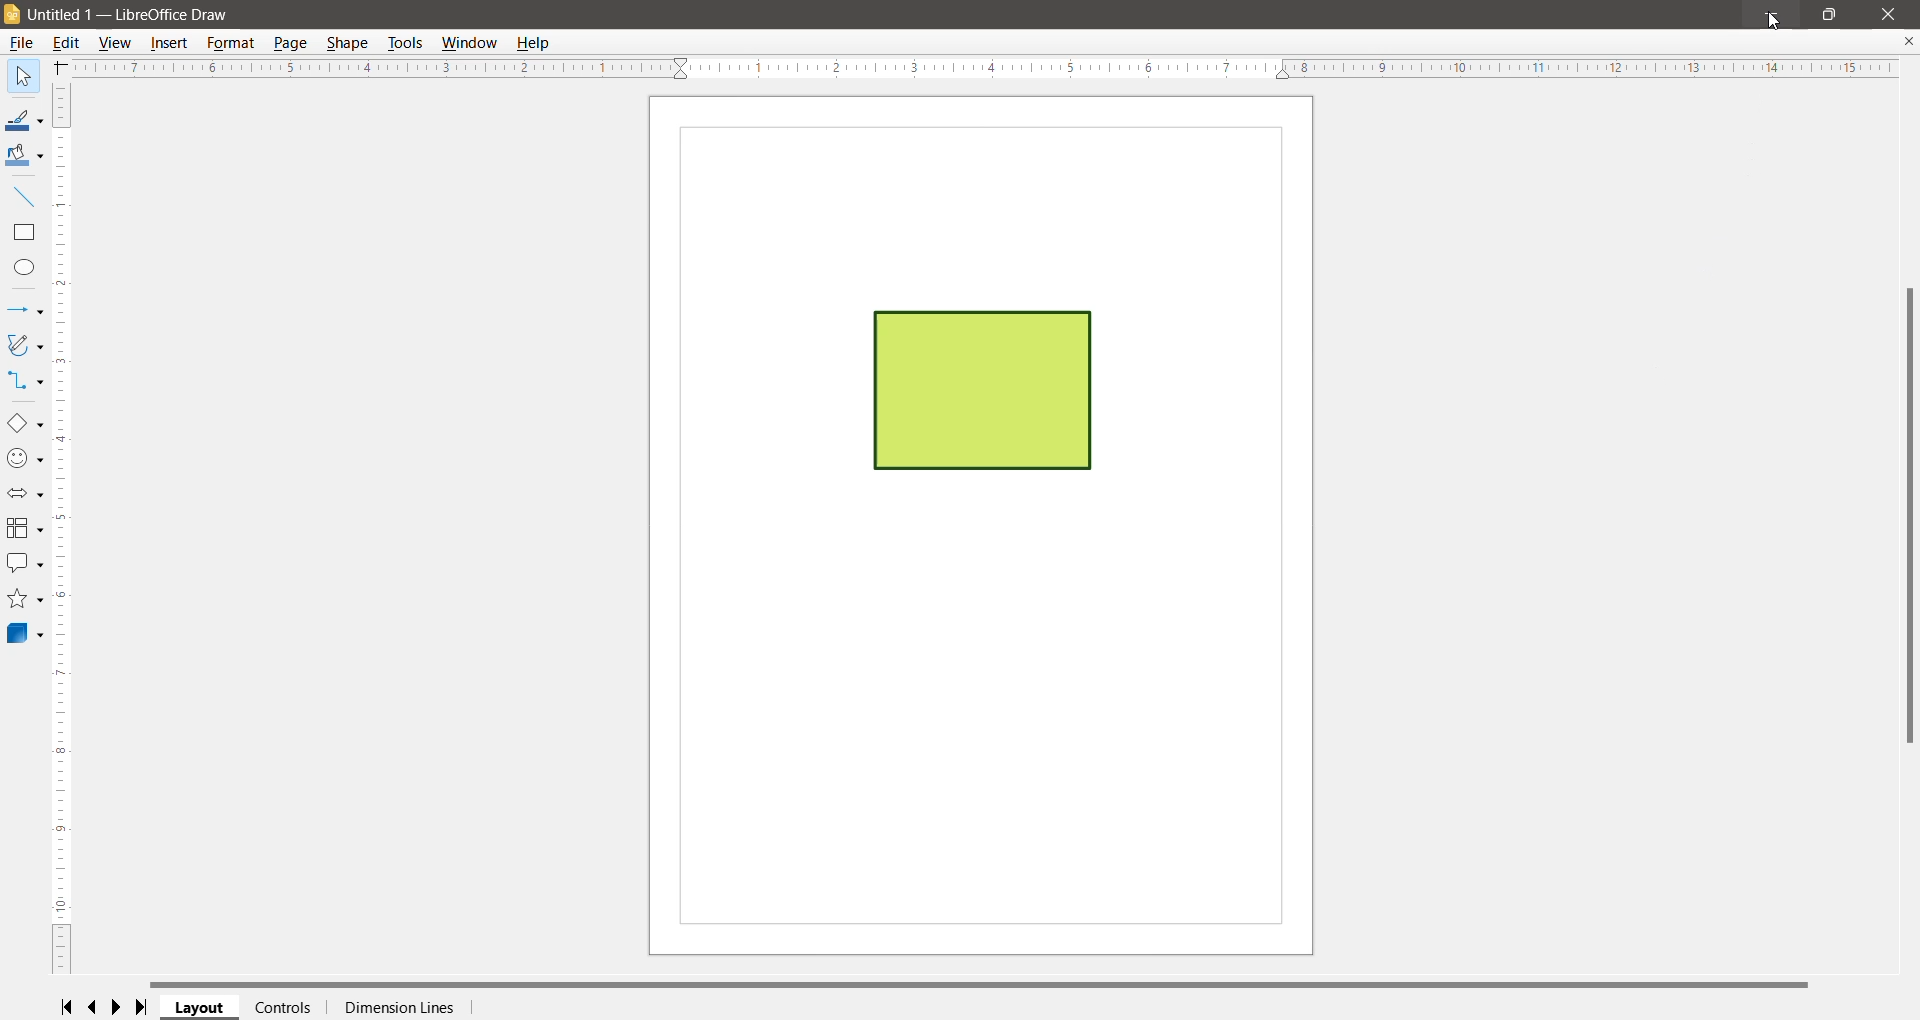 This screenshot has height=1020, width=1920. Describe the element at coordinates (19, 44) in the screenshot. I see `File` at that location.